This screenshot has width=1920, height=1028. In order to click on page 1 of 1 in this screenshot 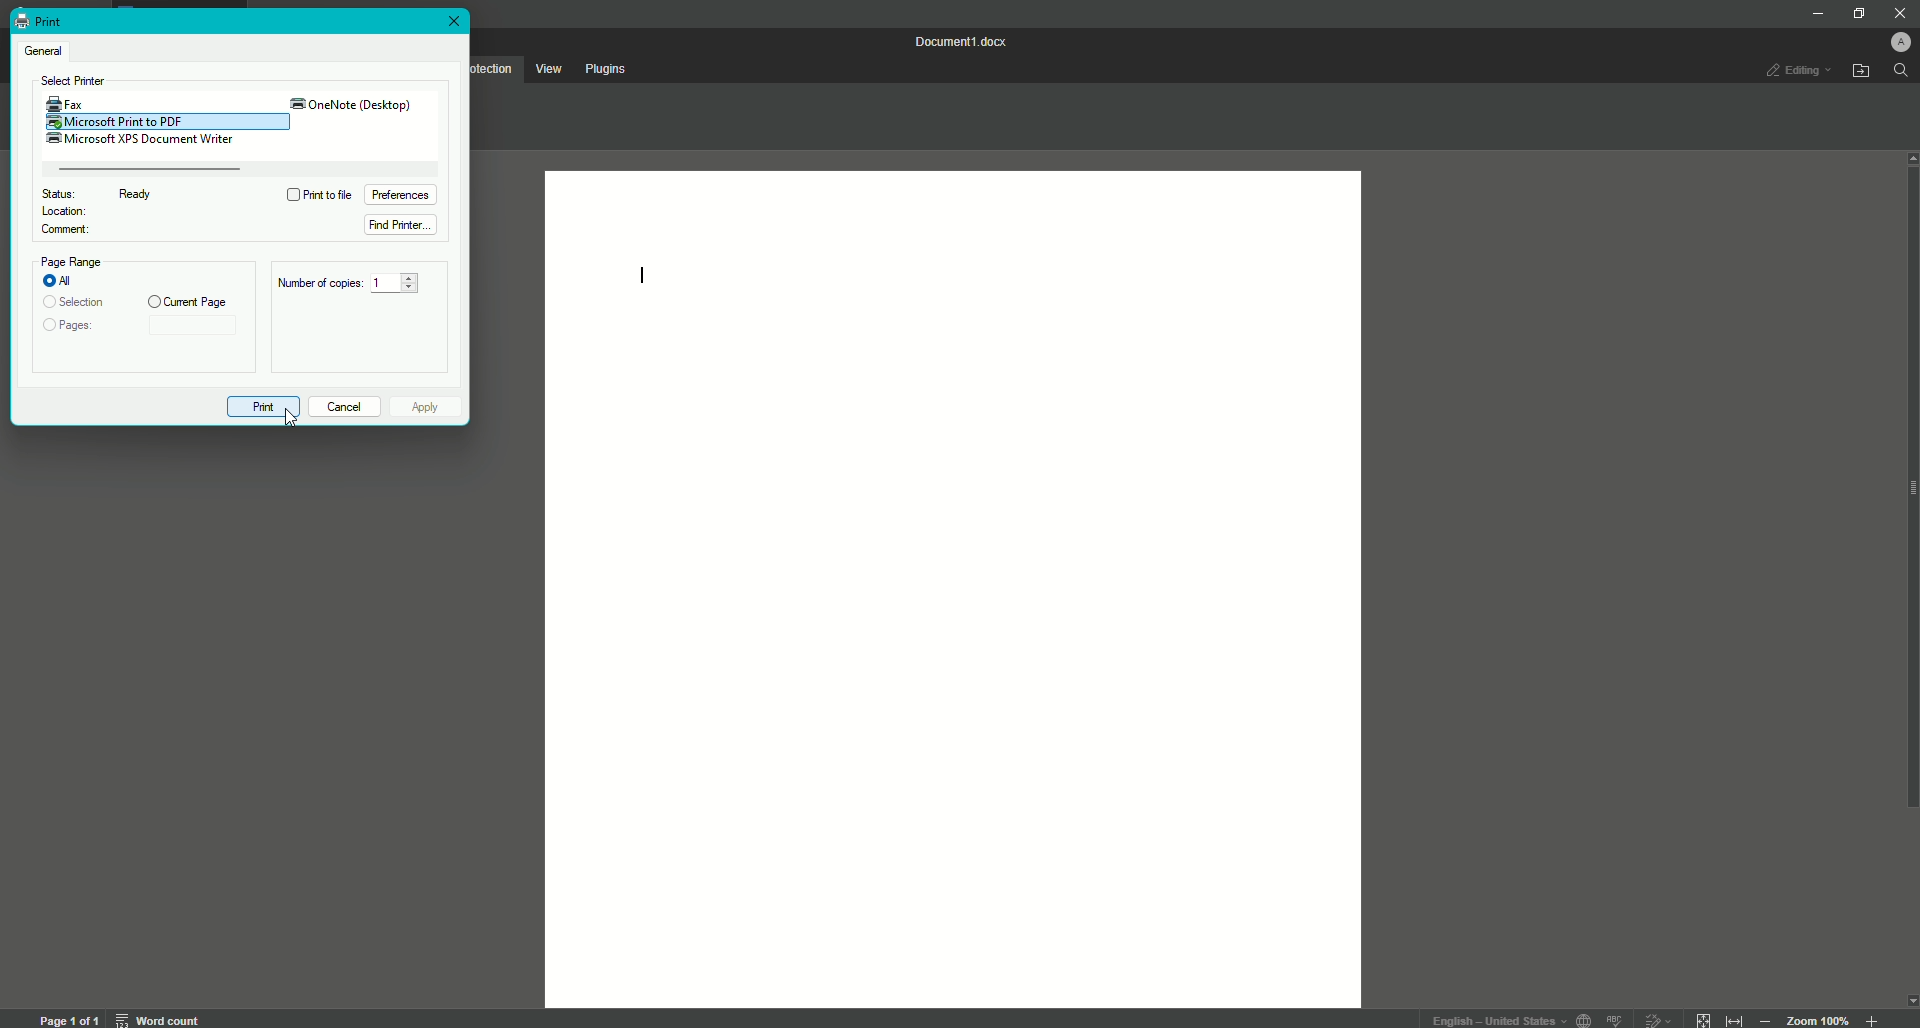, I will do `click(69, 1019)`.